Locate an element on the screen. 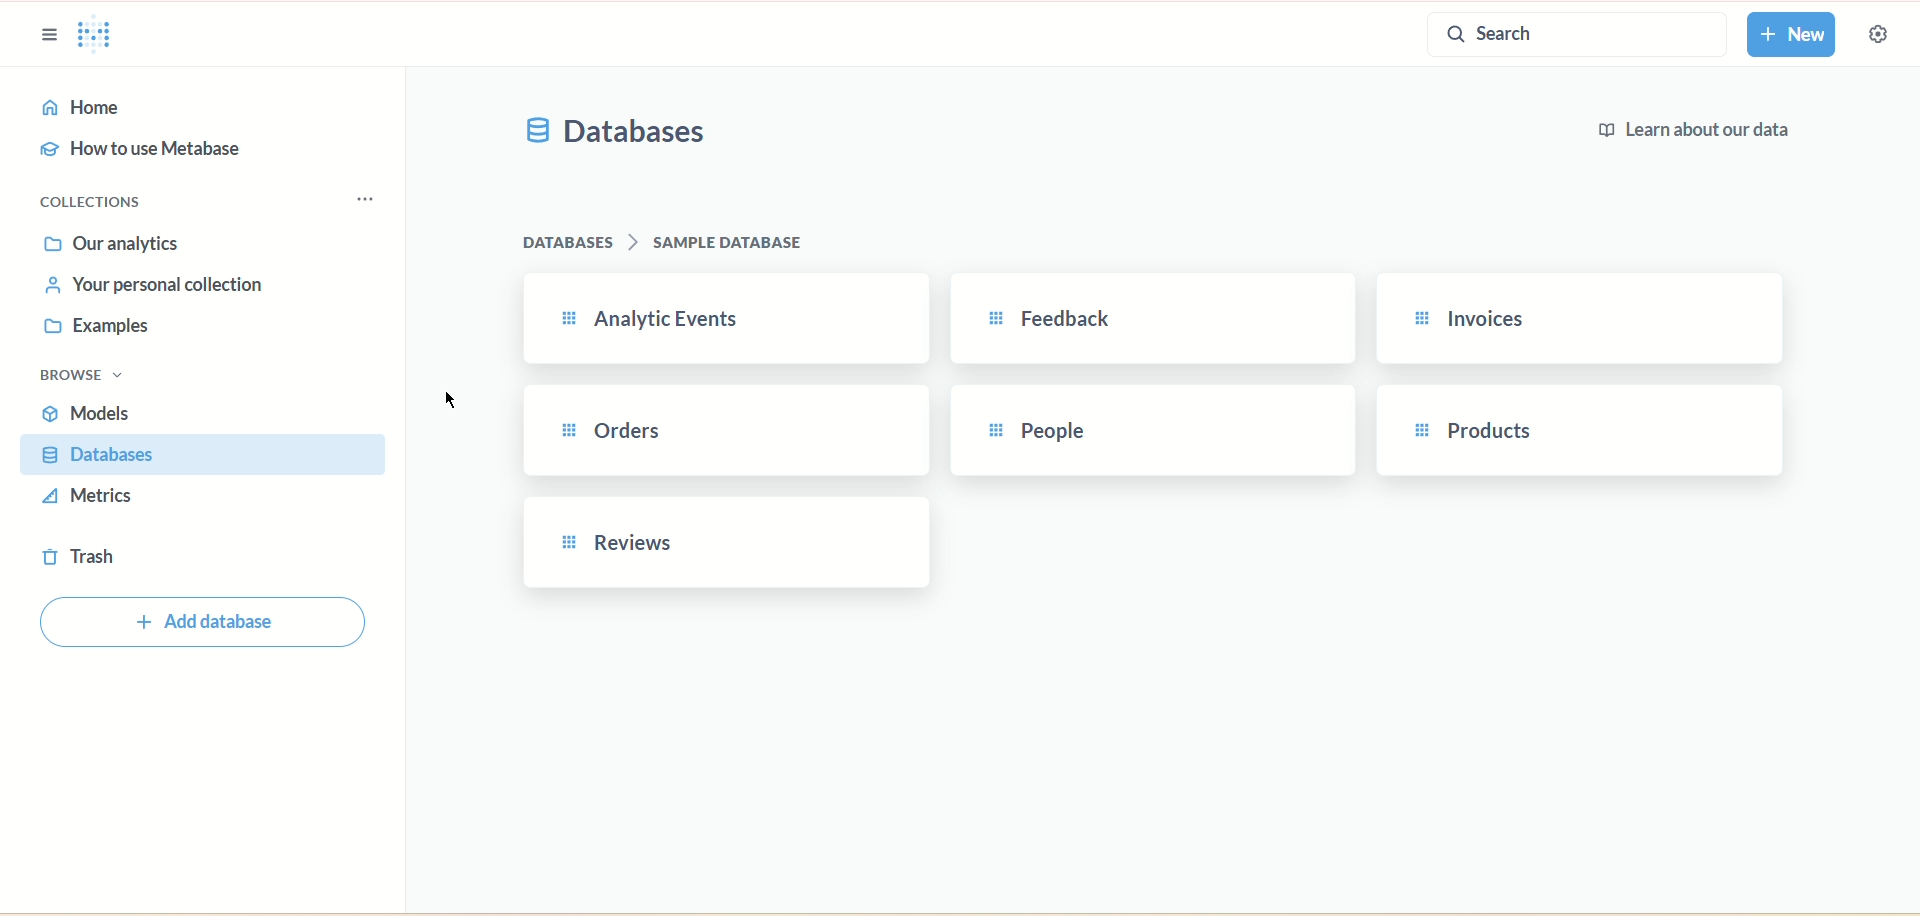  metrics is located at coordinates (91, 495).